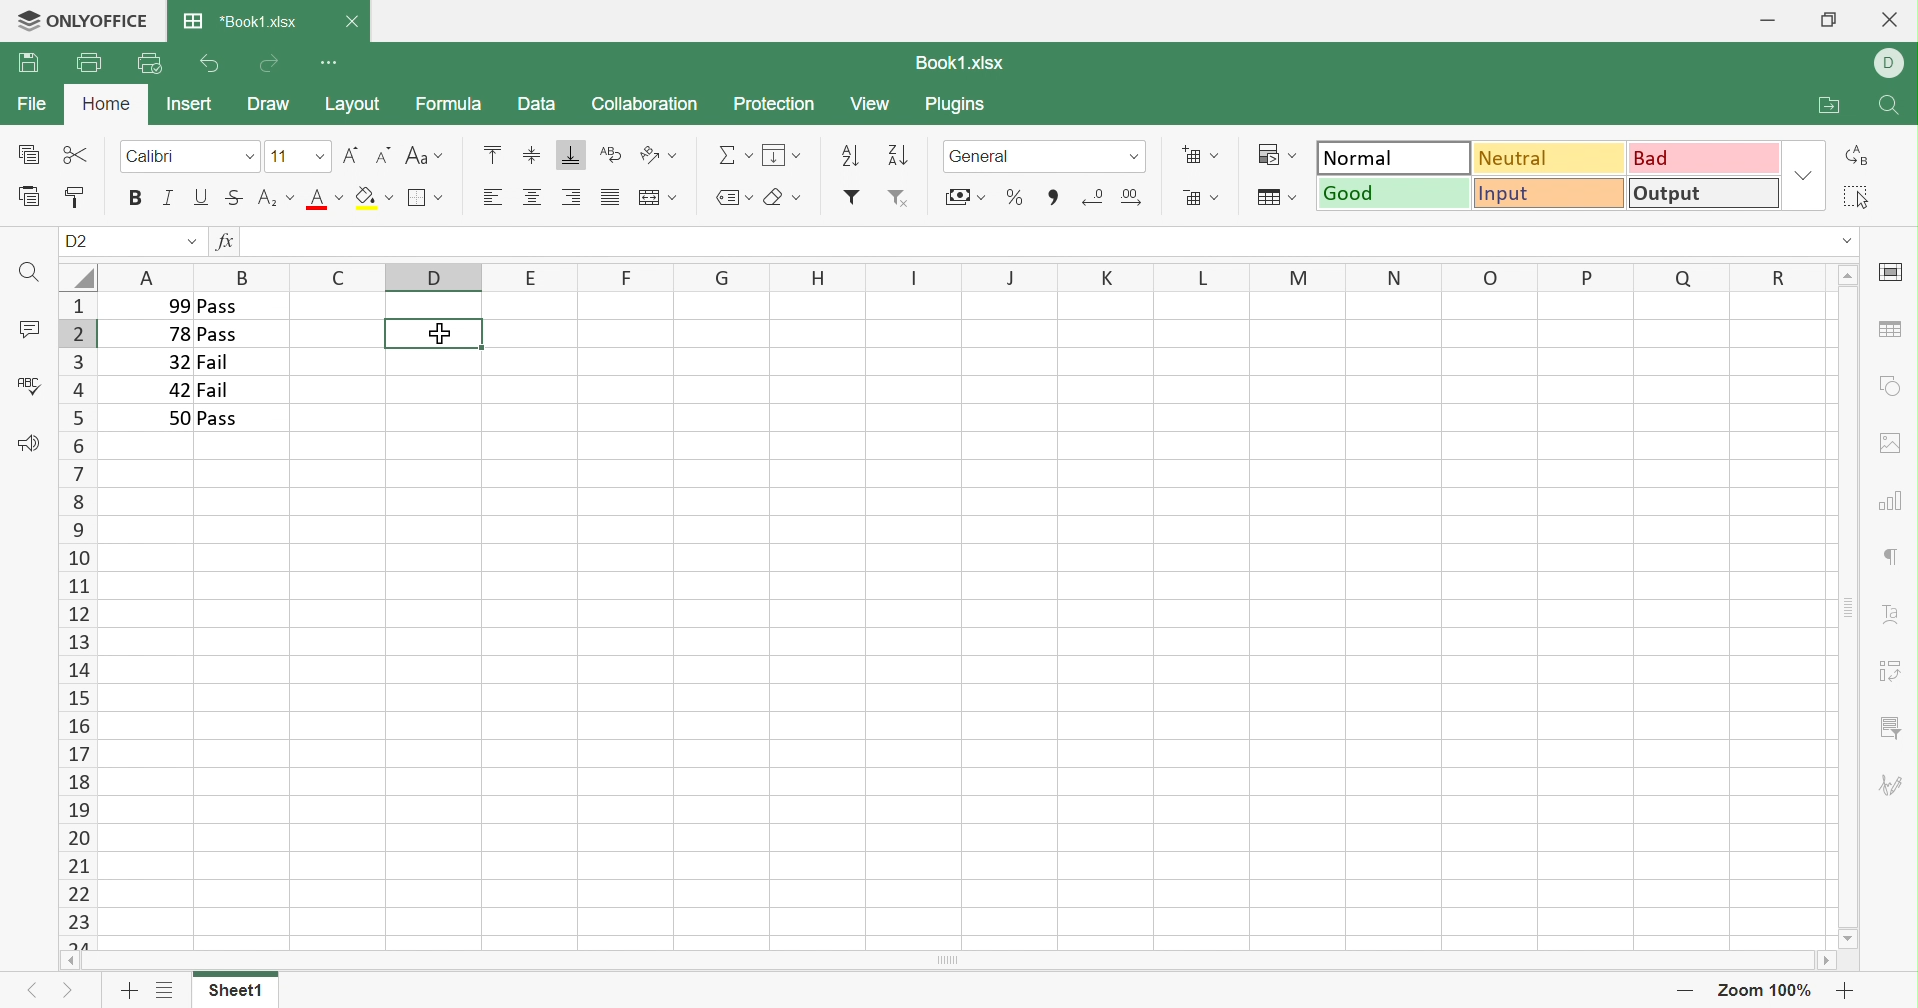 This screenshot has height=1008, width=1918. I want to click on Find, so click(25, 273).